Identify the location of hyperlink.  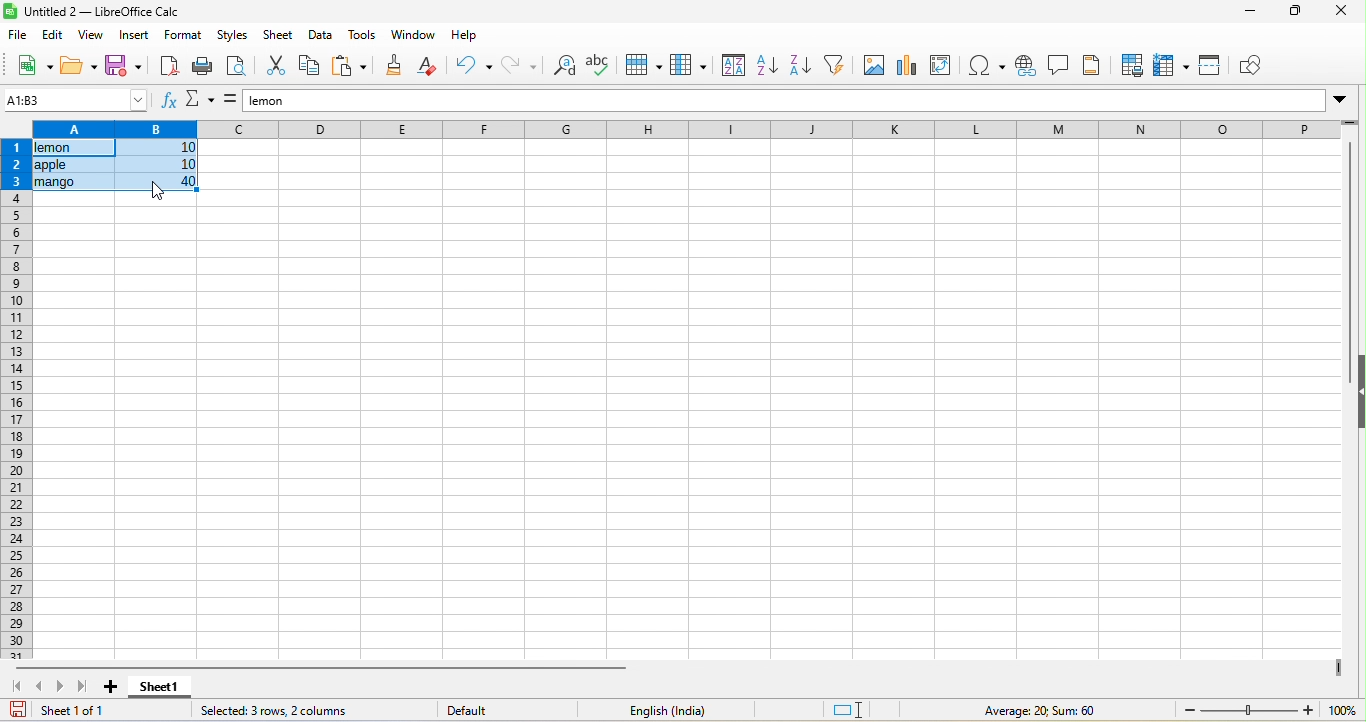
(1028, 65).